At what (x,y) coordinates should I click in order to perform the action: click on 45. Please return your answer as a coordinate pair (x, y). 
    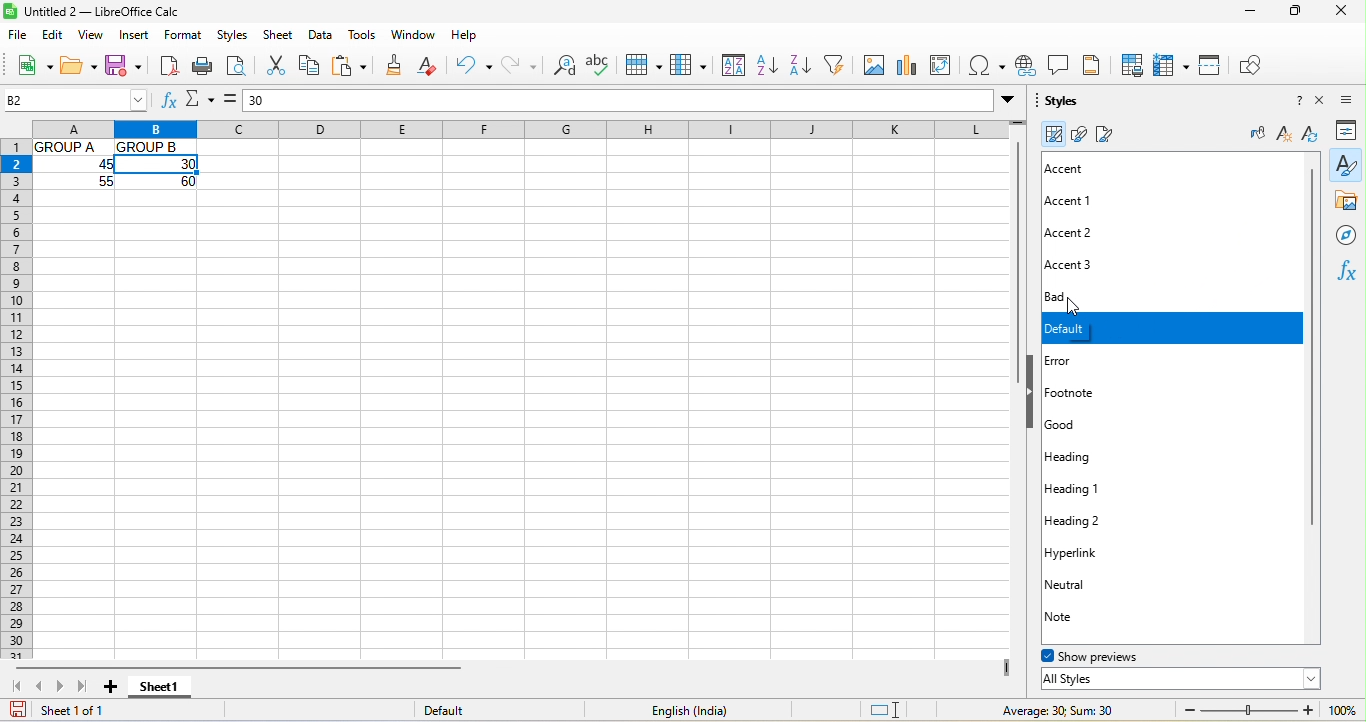
    Looking at the image, I should click on (88, 165).